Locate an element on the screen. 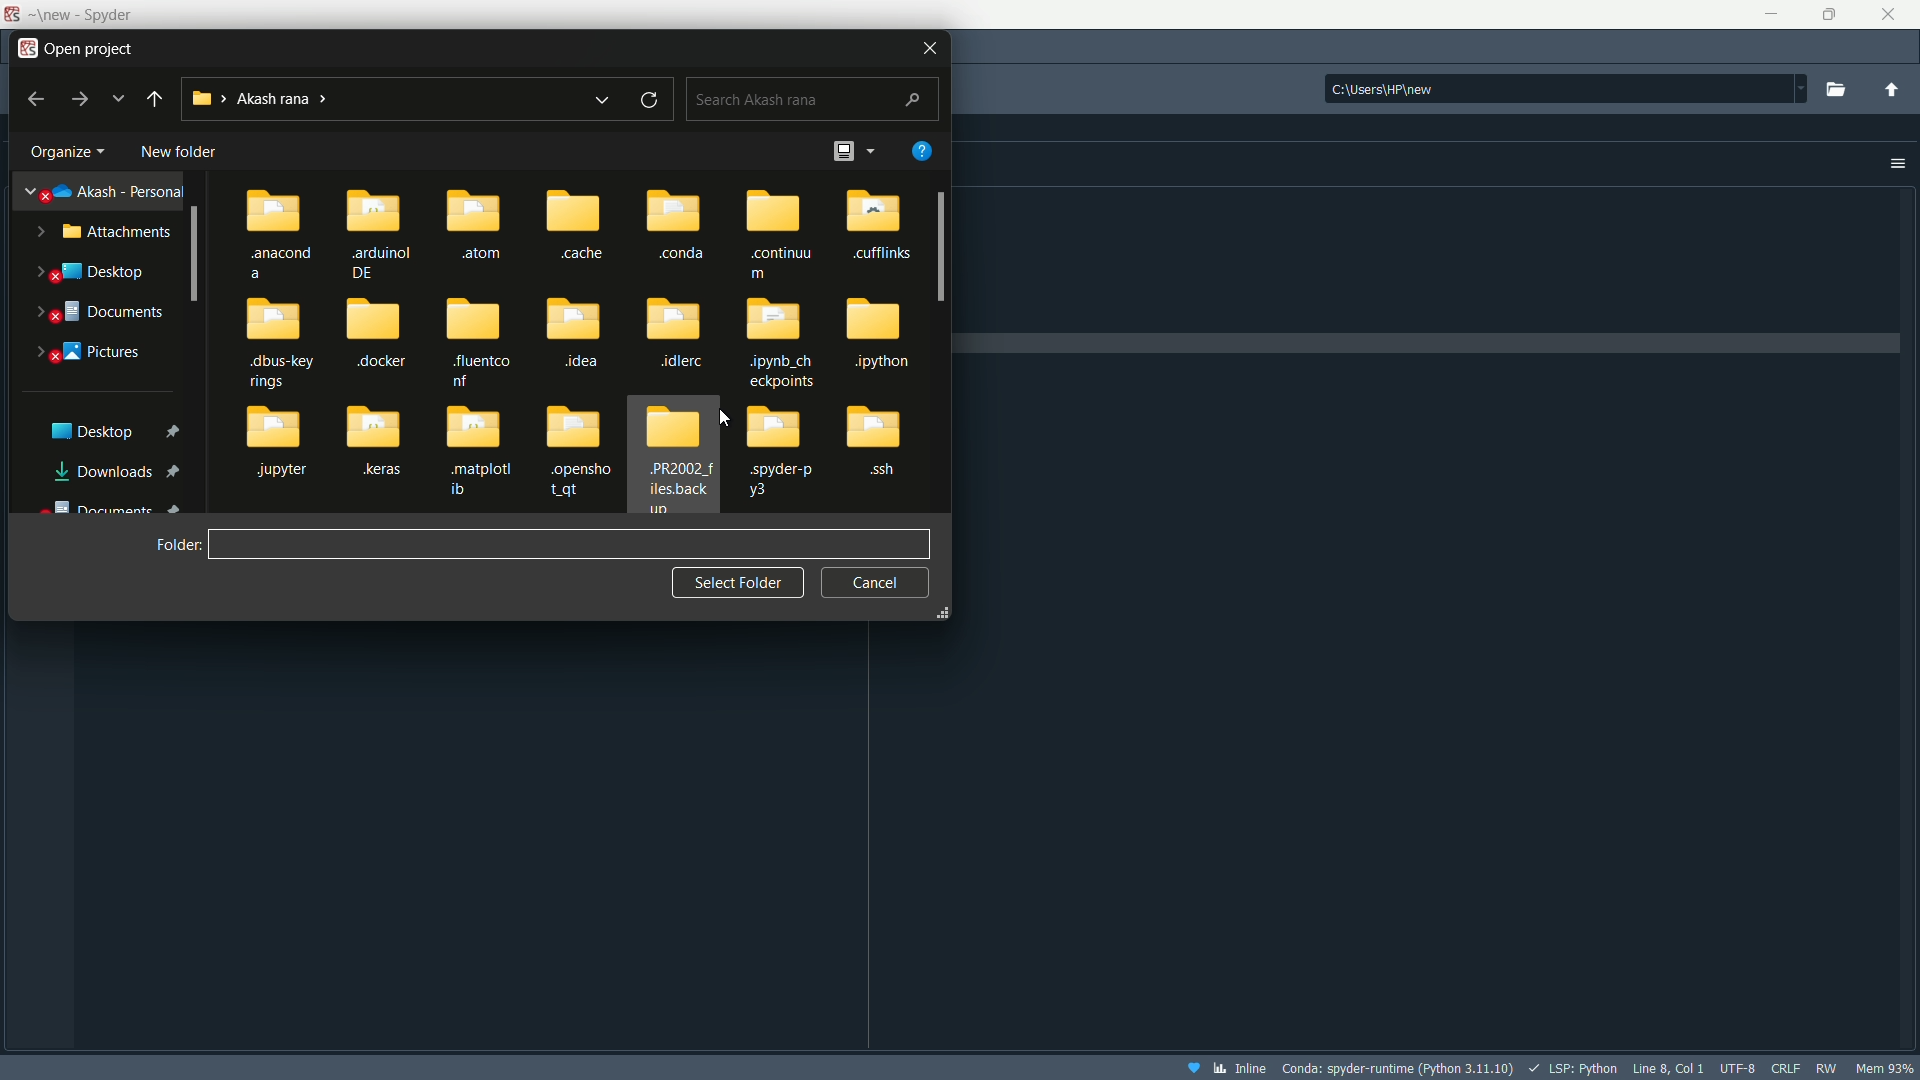  cancel is located at coordinates (876, 582).